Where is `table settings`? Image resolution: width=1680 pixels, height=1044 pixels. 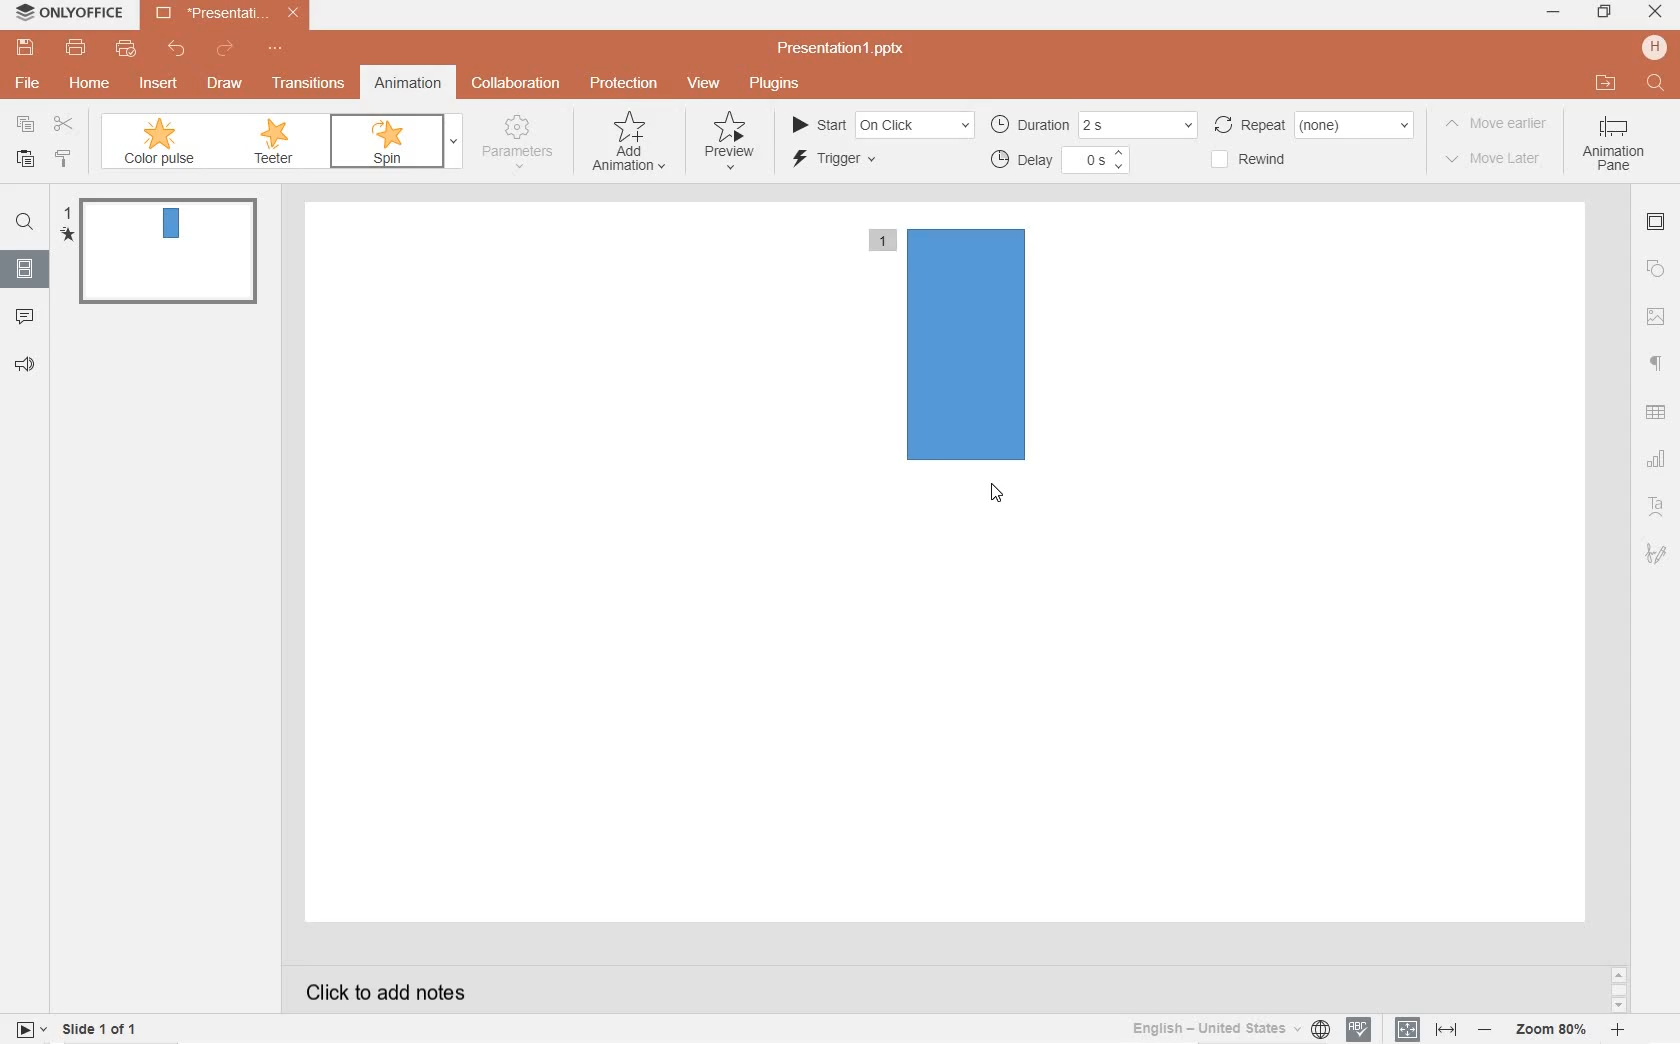
table settings is located at coordinates (1658, 413).